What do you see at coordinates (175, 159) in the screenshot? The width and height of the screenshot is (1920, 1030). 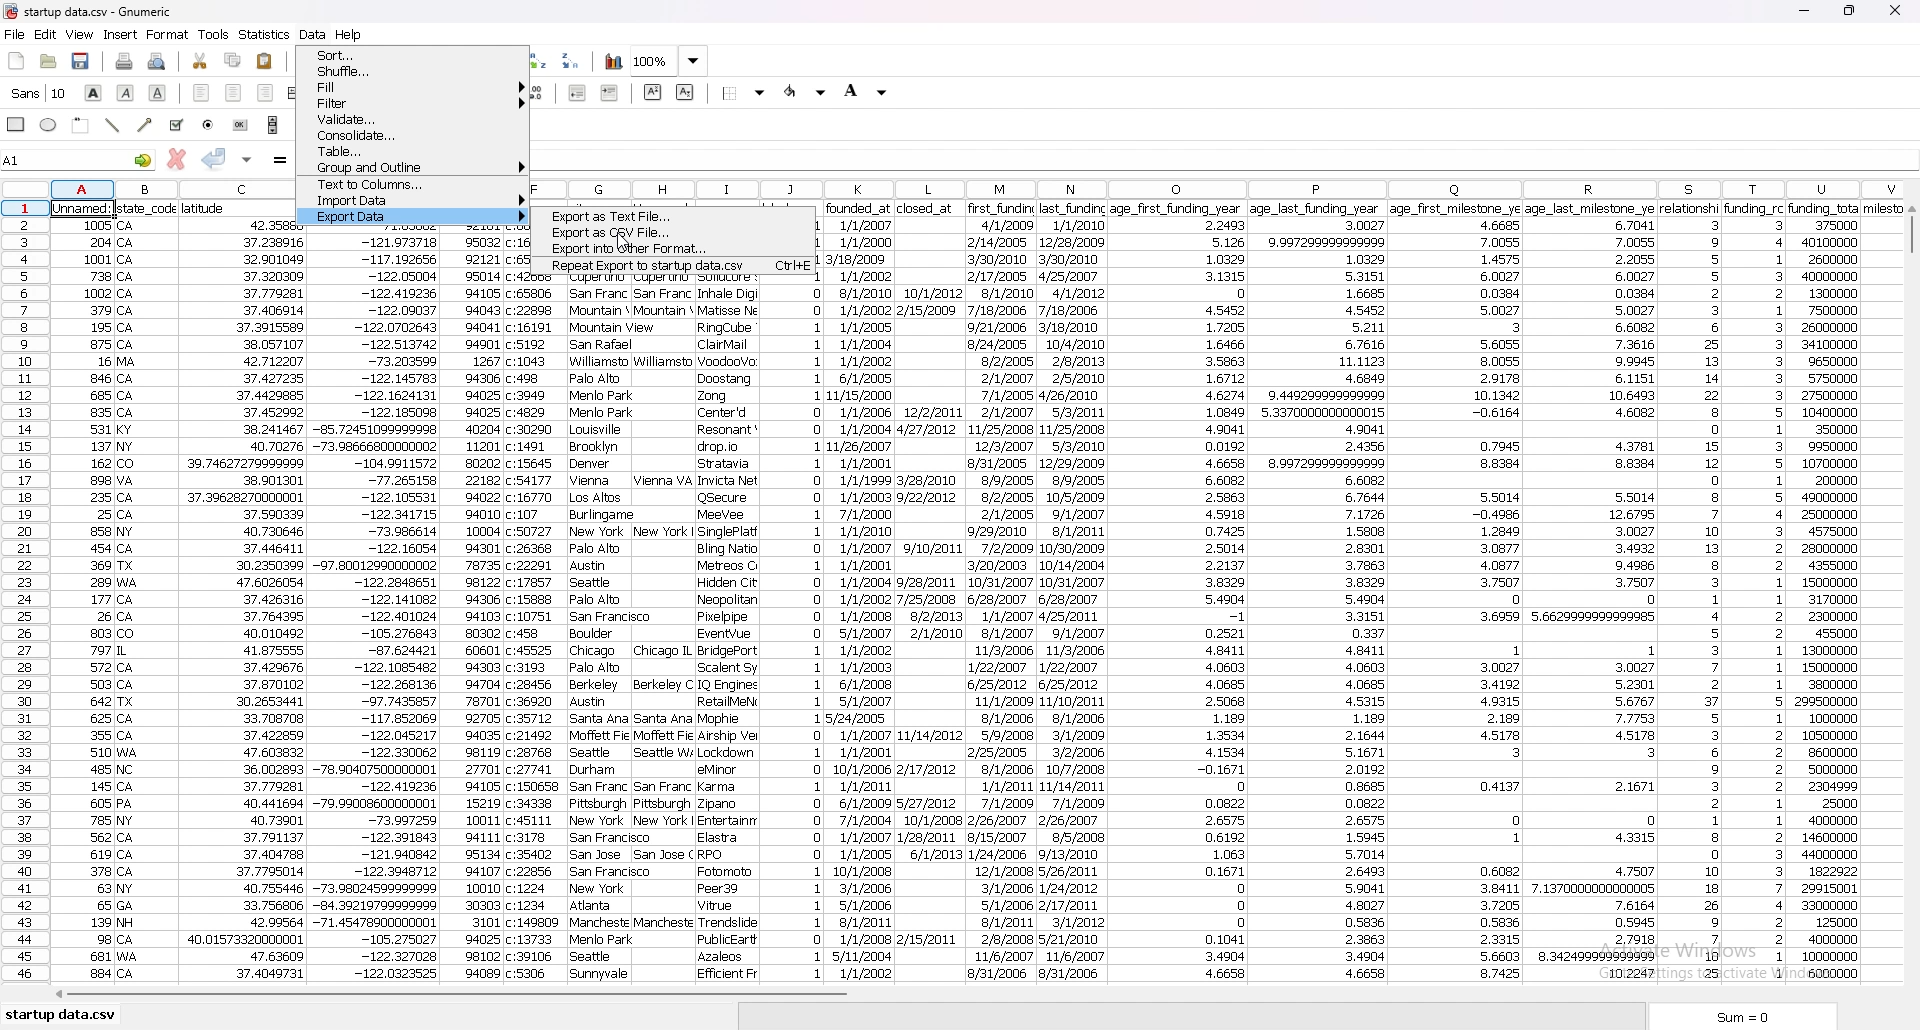 I see `cancel changes` at bounding box center [175, 159].